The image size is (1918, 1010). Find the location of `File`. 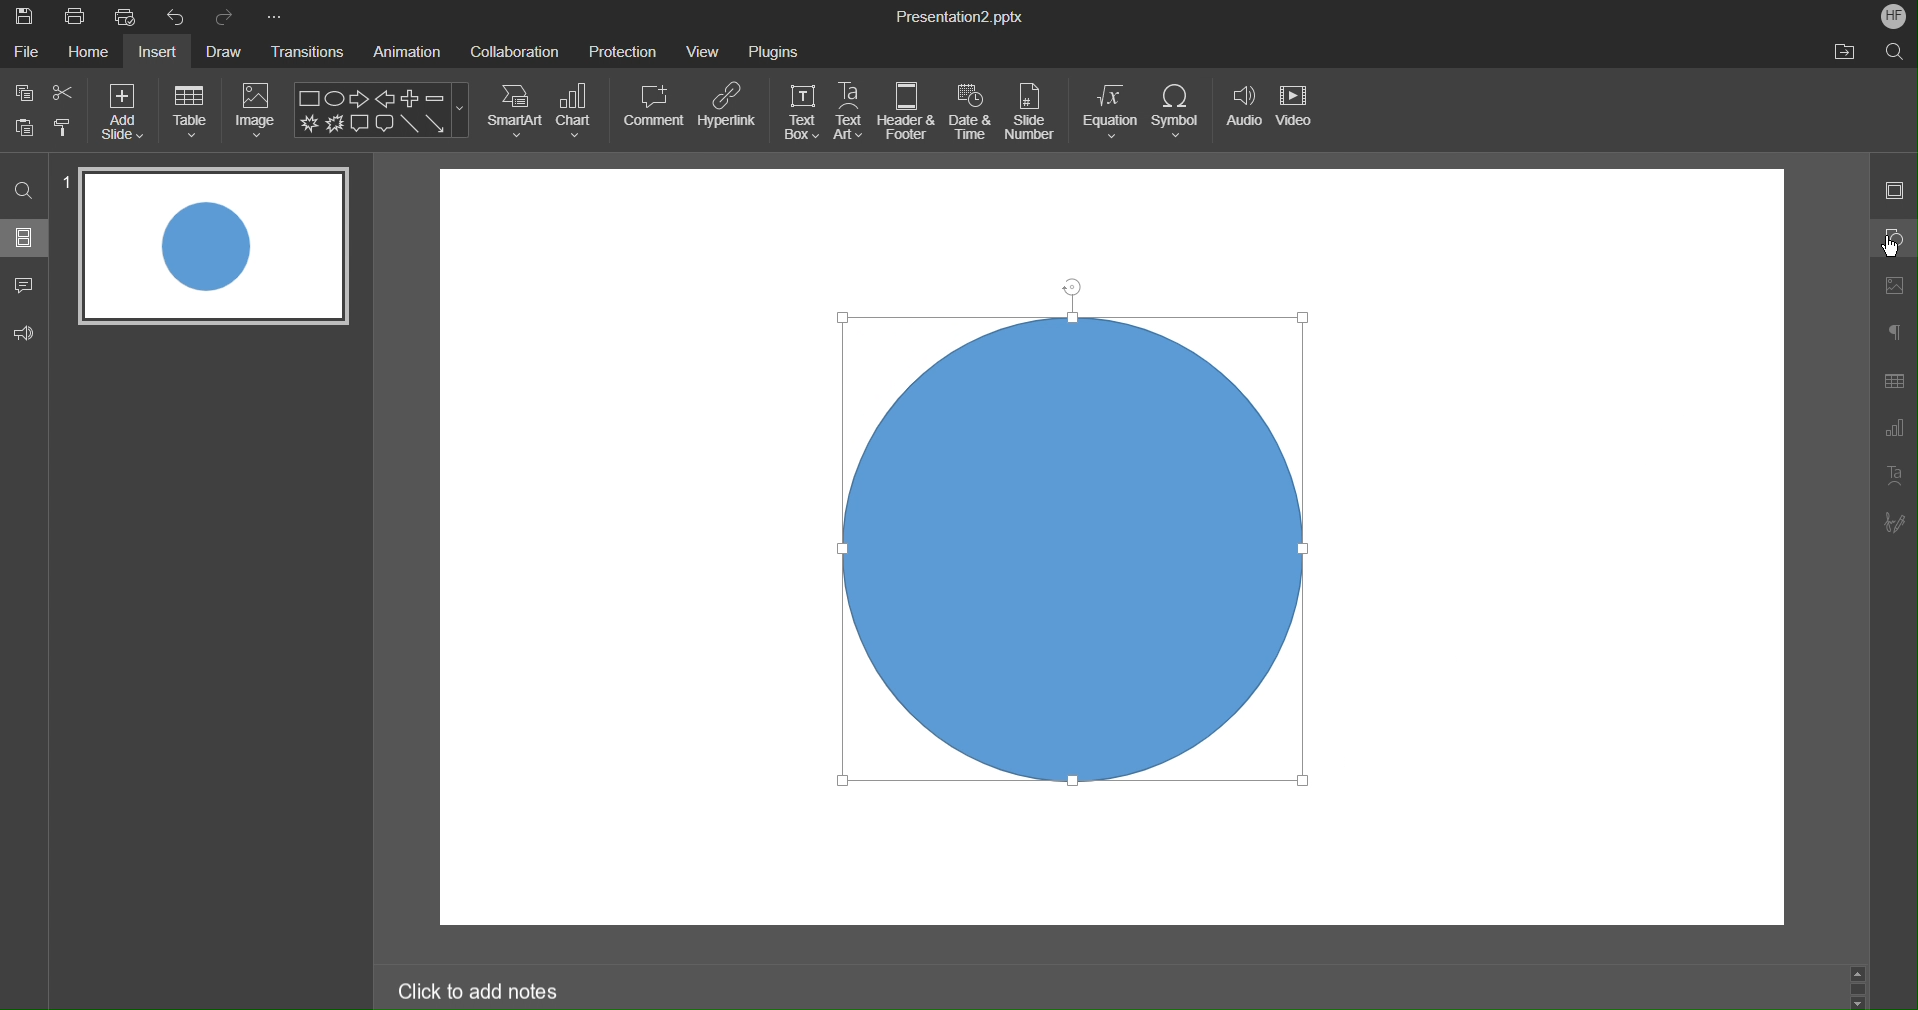

File is located at coordinates (25, 53).